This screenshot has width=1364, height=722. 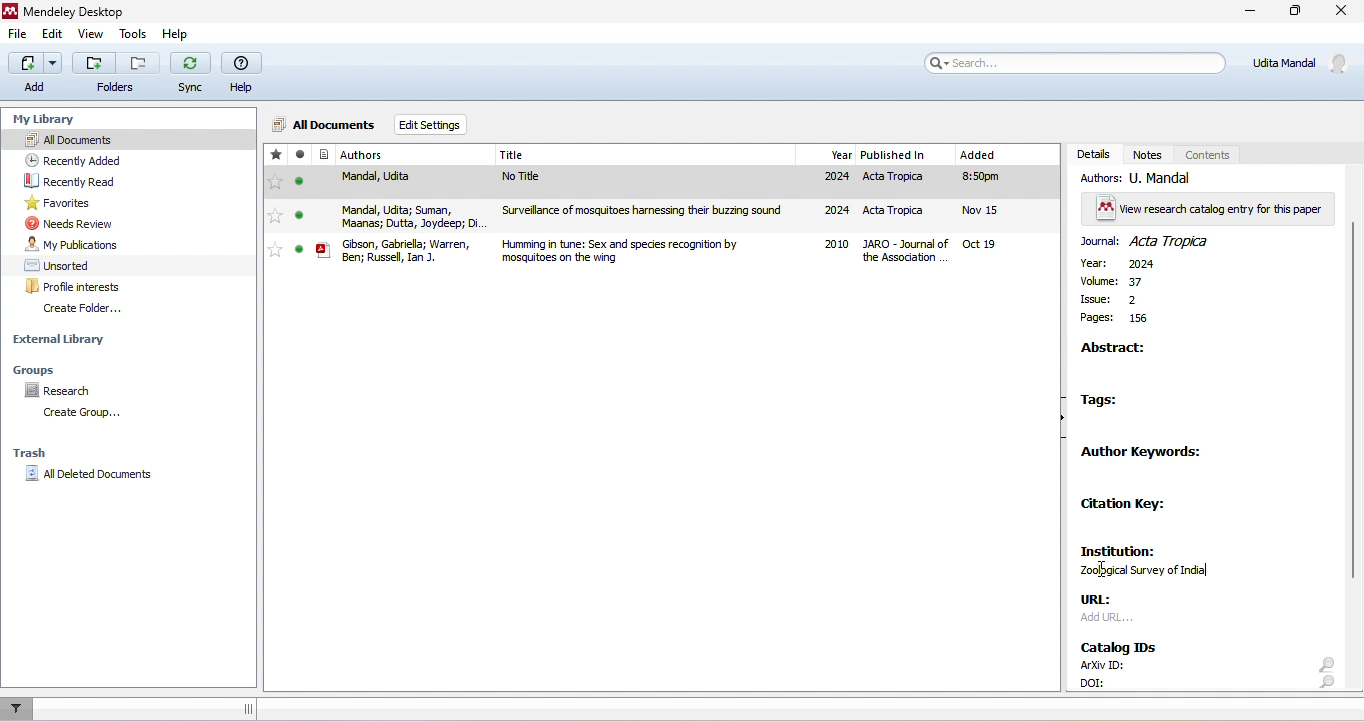 I want to click on unsorted, so click(x=62, y=264).